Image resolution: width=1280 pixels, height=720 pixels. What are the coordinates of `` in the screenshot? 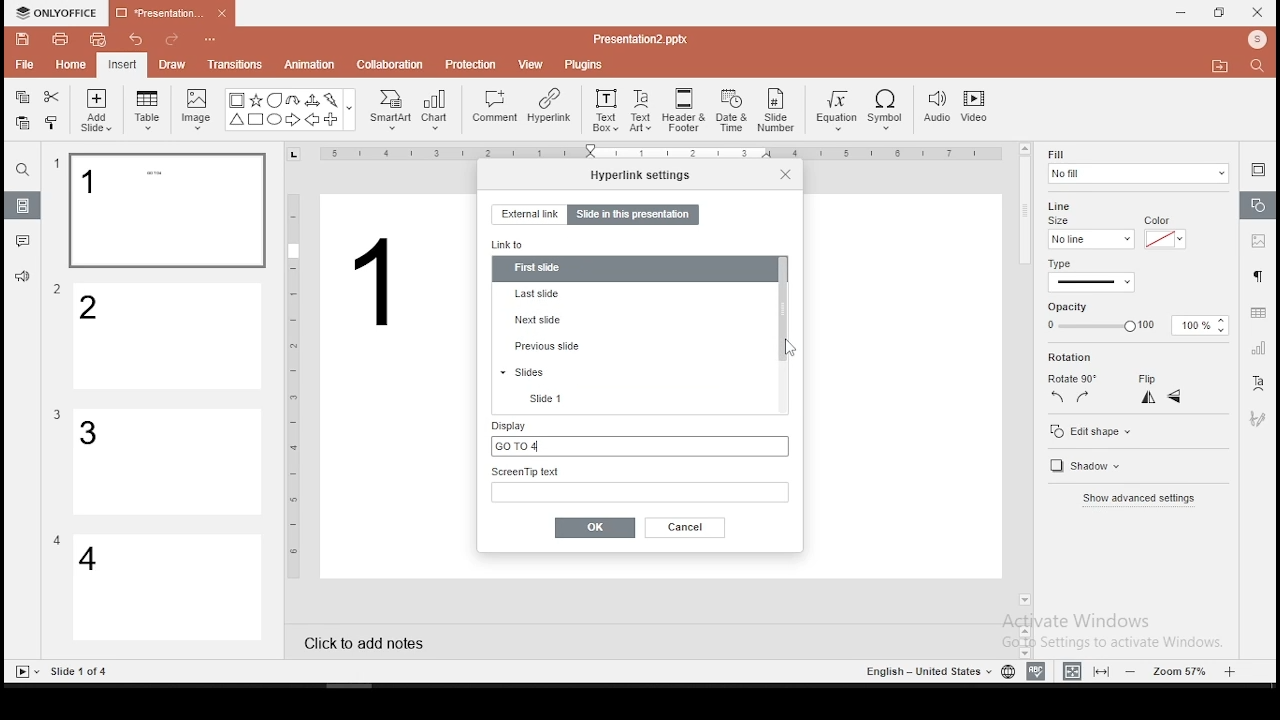 It's located at (81, 672).